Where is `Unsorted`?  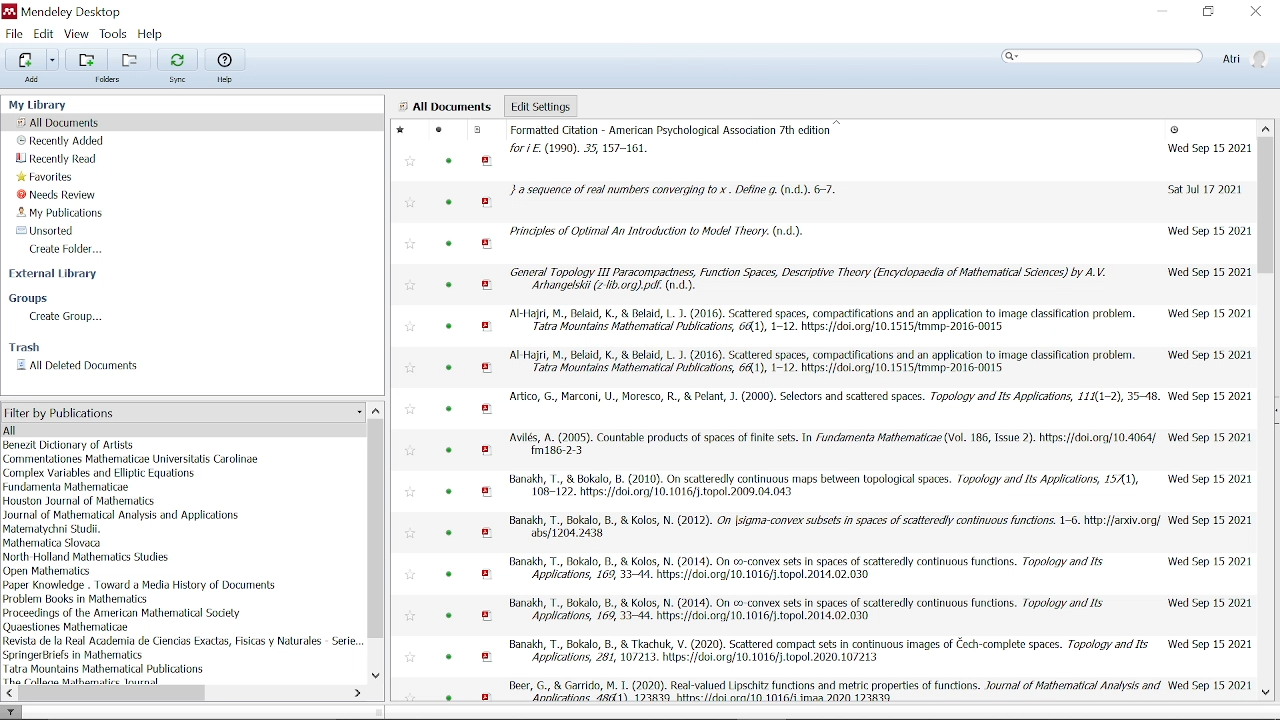
Unsorted is located at coordinates (42, 230).